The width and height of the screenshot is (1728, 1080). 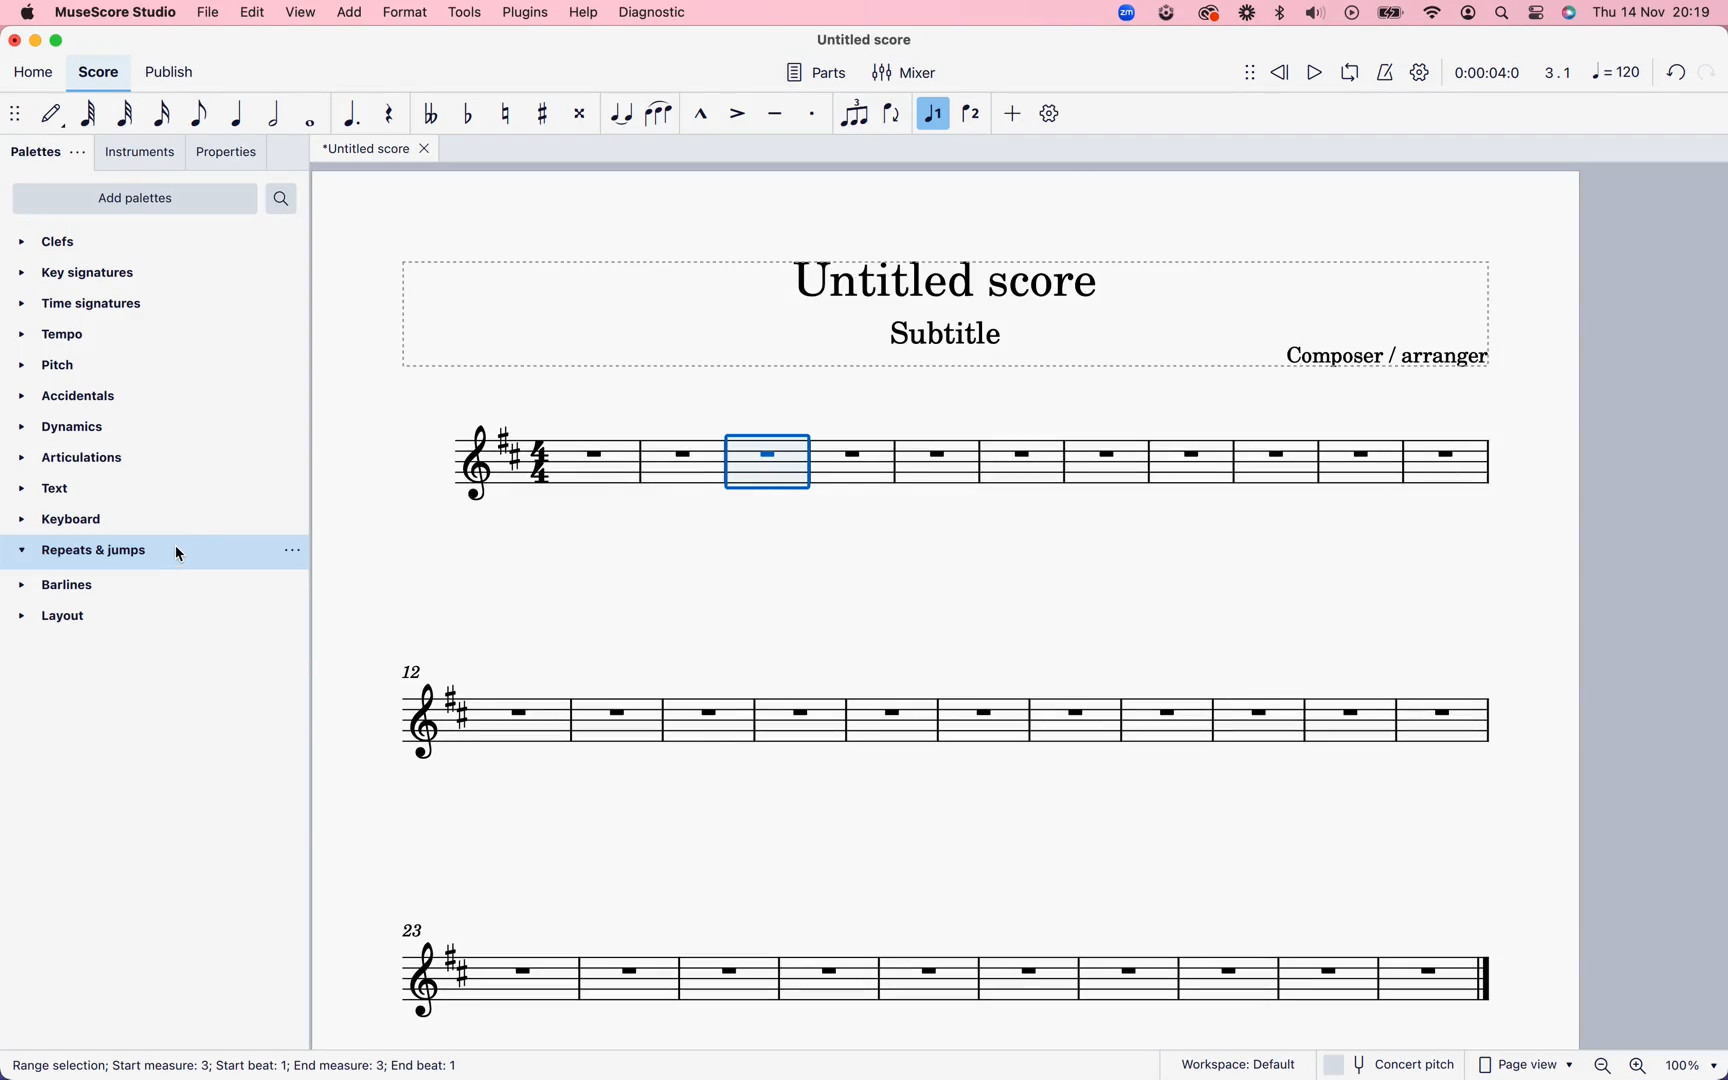 I want to click on accidentals, so click(x=74, y=396).